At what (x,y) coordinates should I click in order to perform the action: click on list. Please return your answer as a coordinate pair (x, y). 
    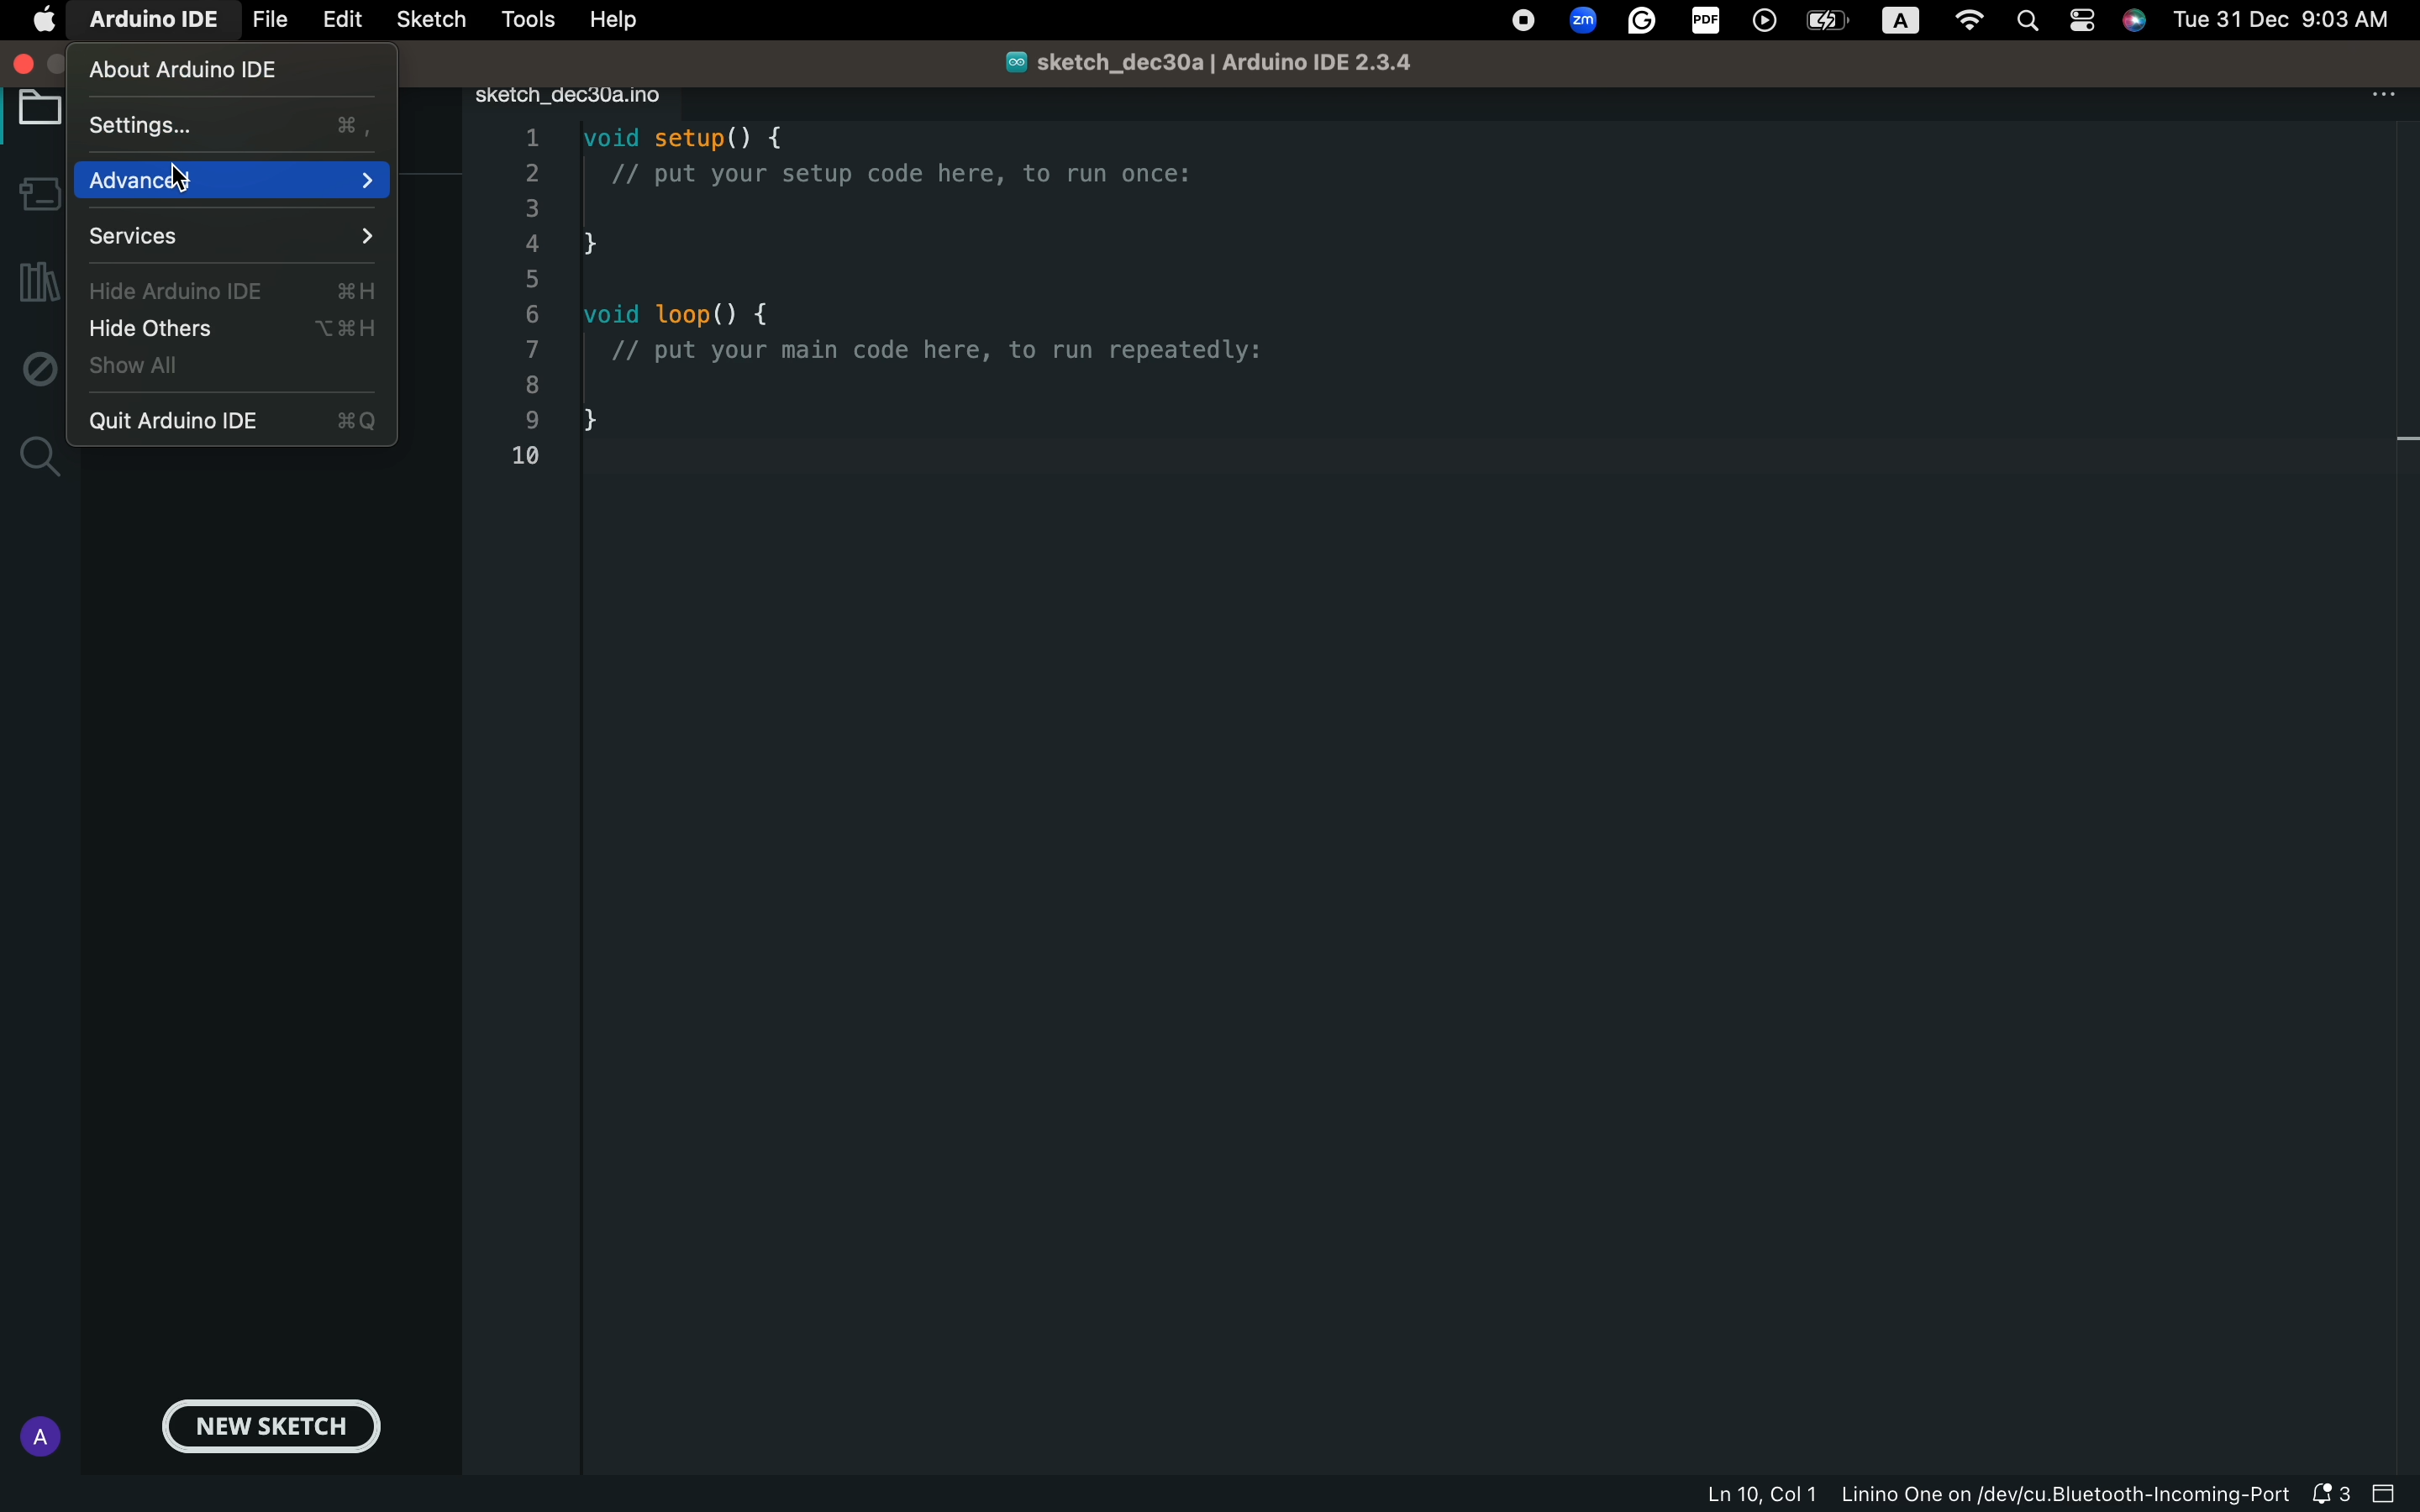
    Looking at the image, I should click on (535, 302).